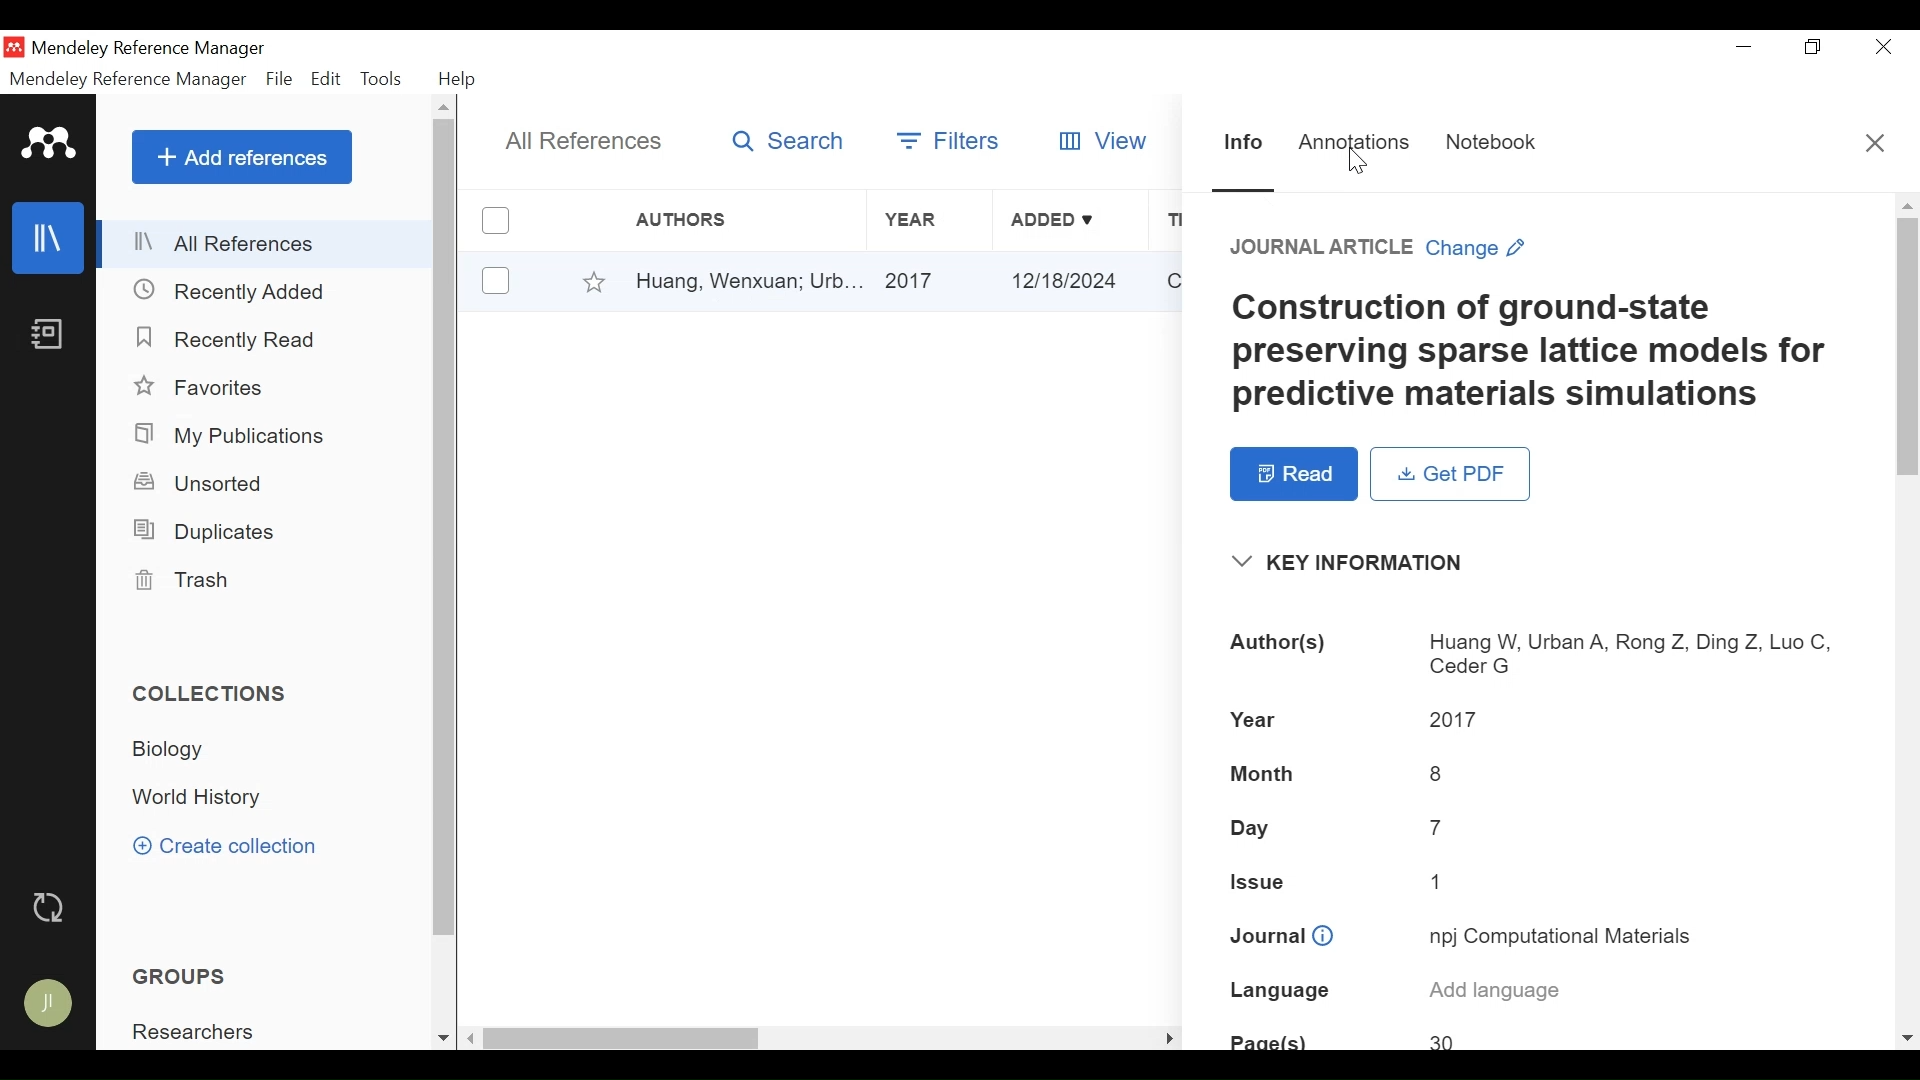 Image resolution: width=1920 pixels, height=1080 pixels. What do you see at coordinates (1073, 282) in the screenshot?
I see `12/18/2024` at bounding box center [1073, 282].